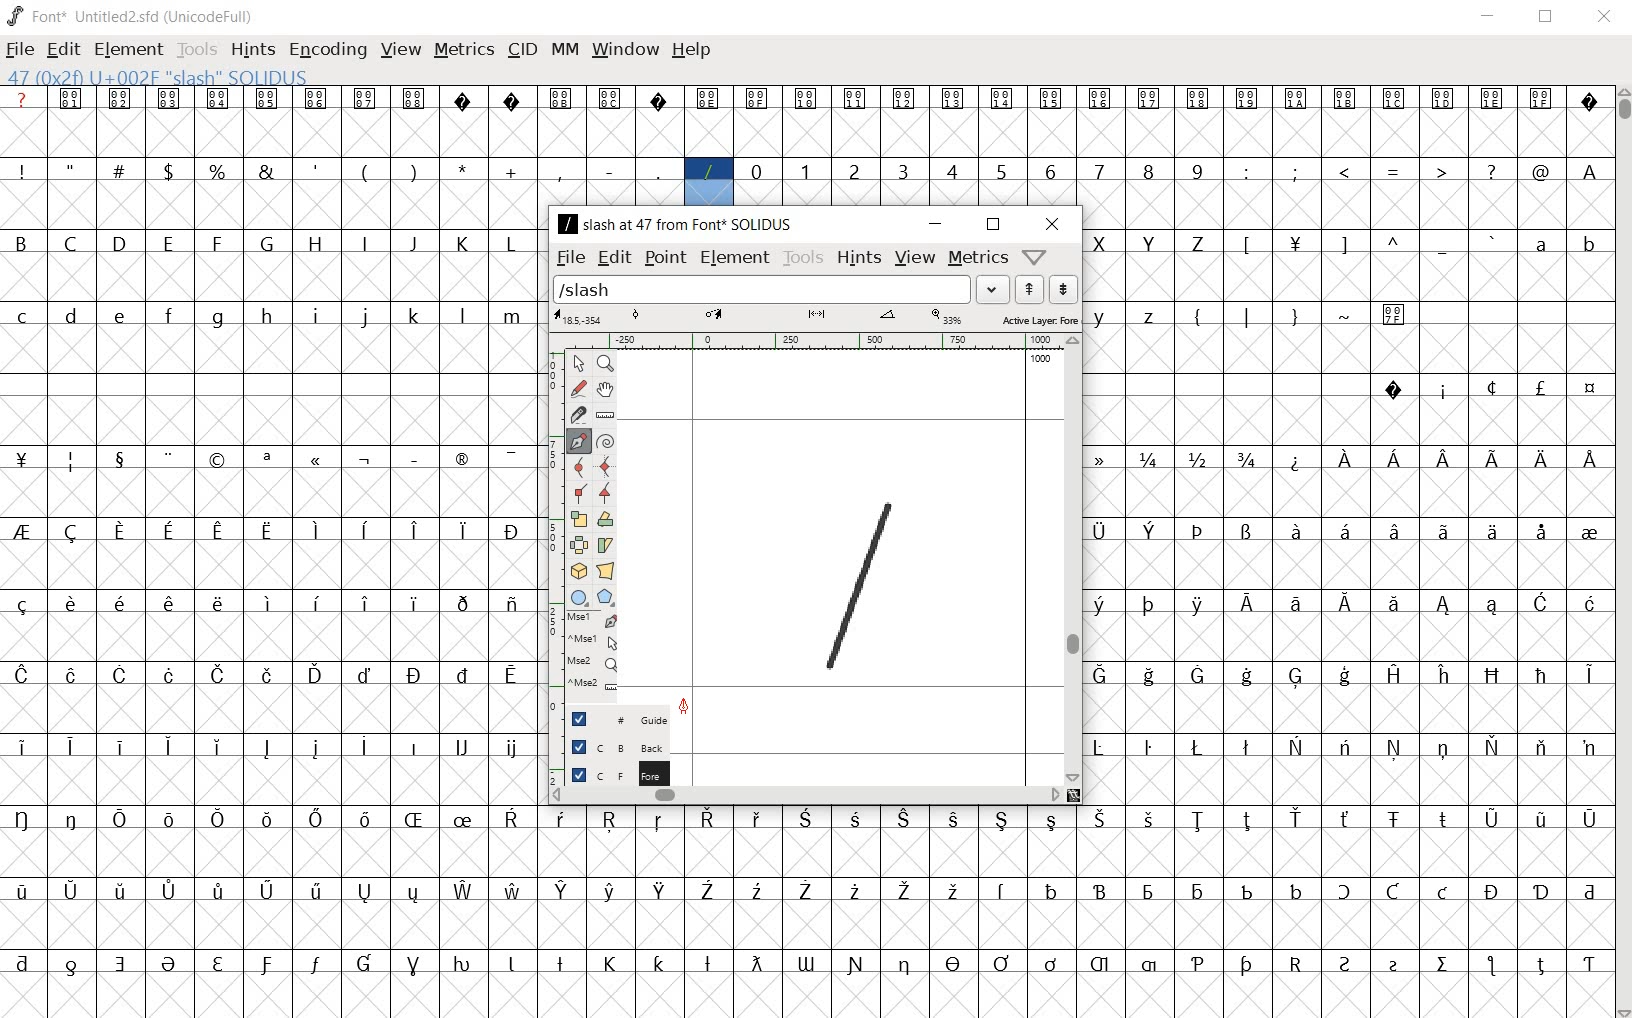  What do you see at coordinates (604, 572) in the screenshot?
I see `perform a perspective transformation on the selection` at bounding box center [604, 572].